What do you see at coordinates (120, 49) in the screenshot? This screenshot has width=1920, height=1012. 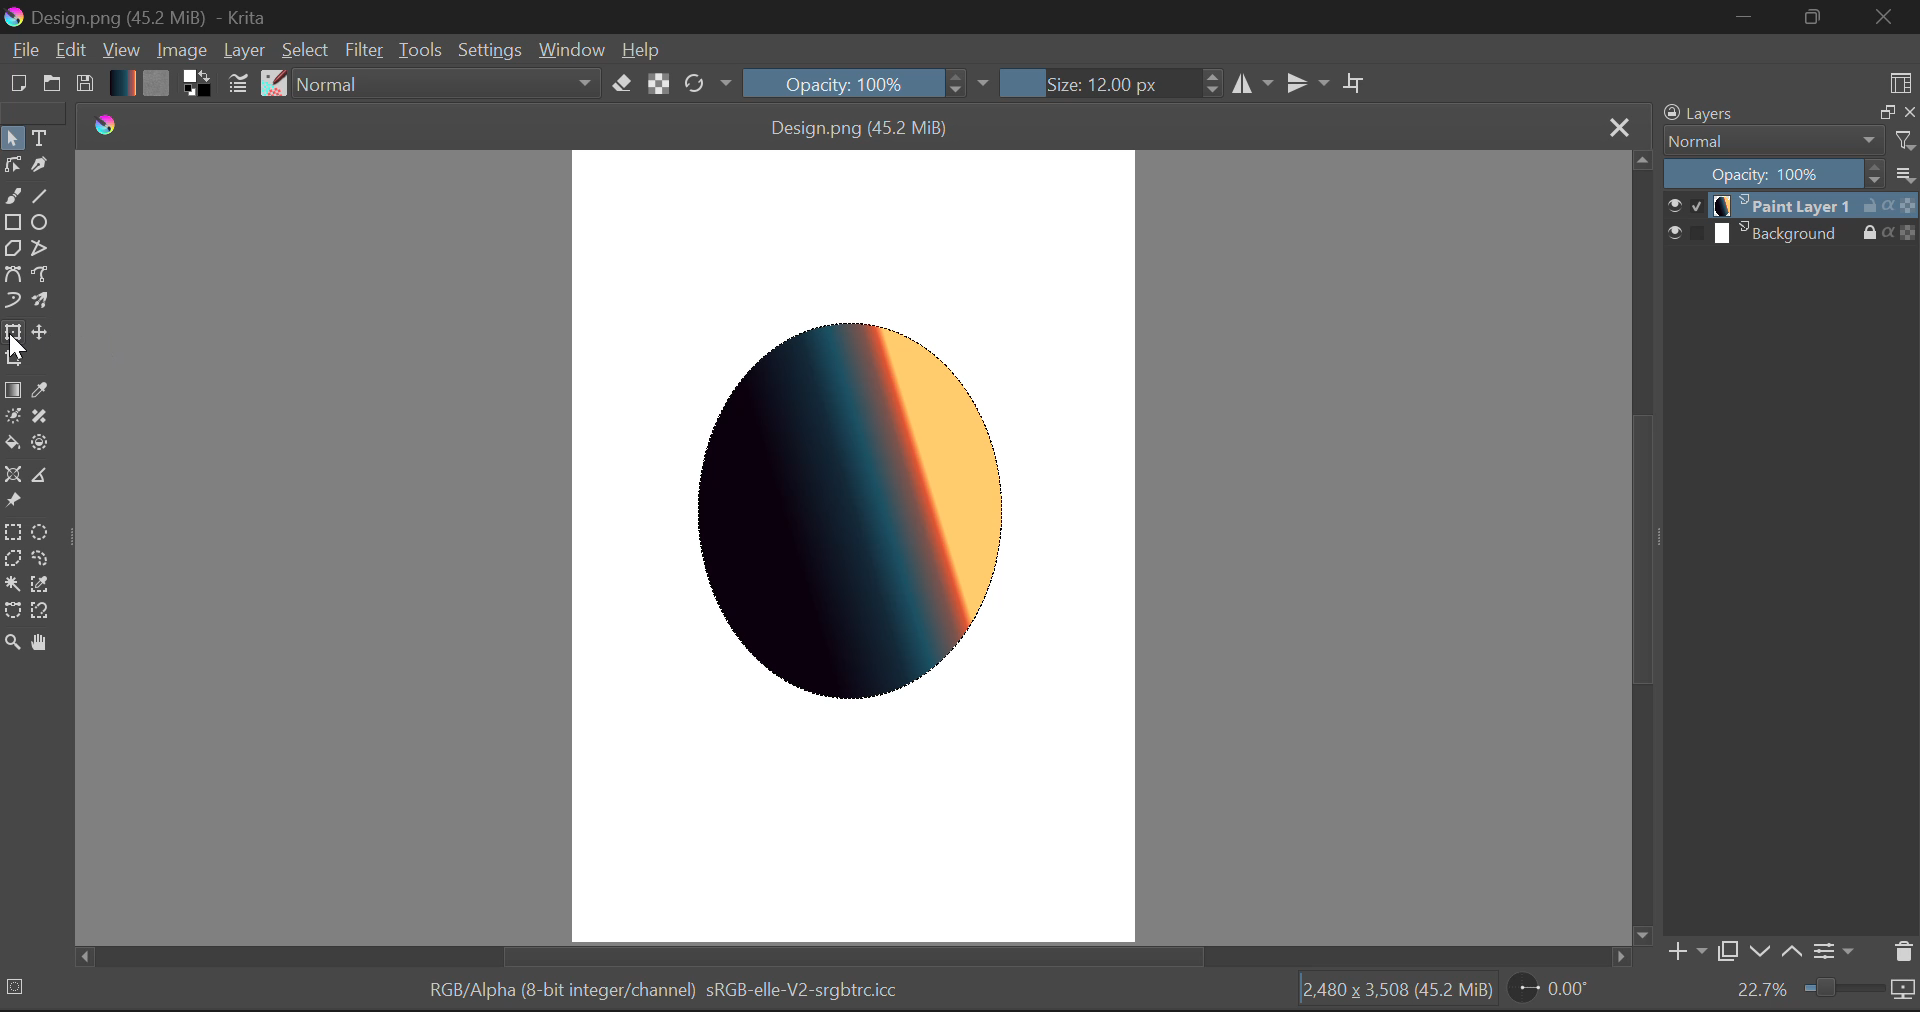 I see `View` at bounding box center [120, 49].